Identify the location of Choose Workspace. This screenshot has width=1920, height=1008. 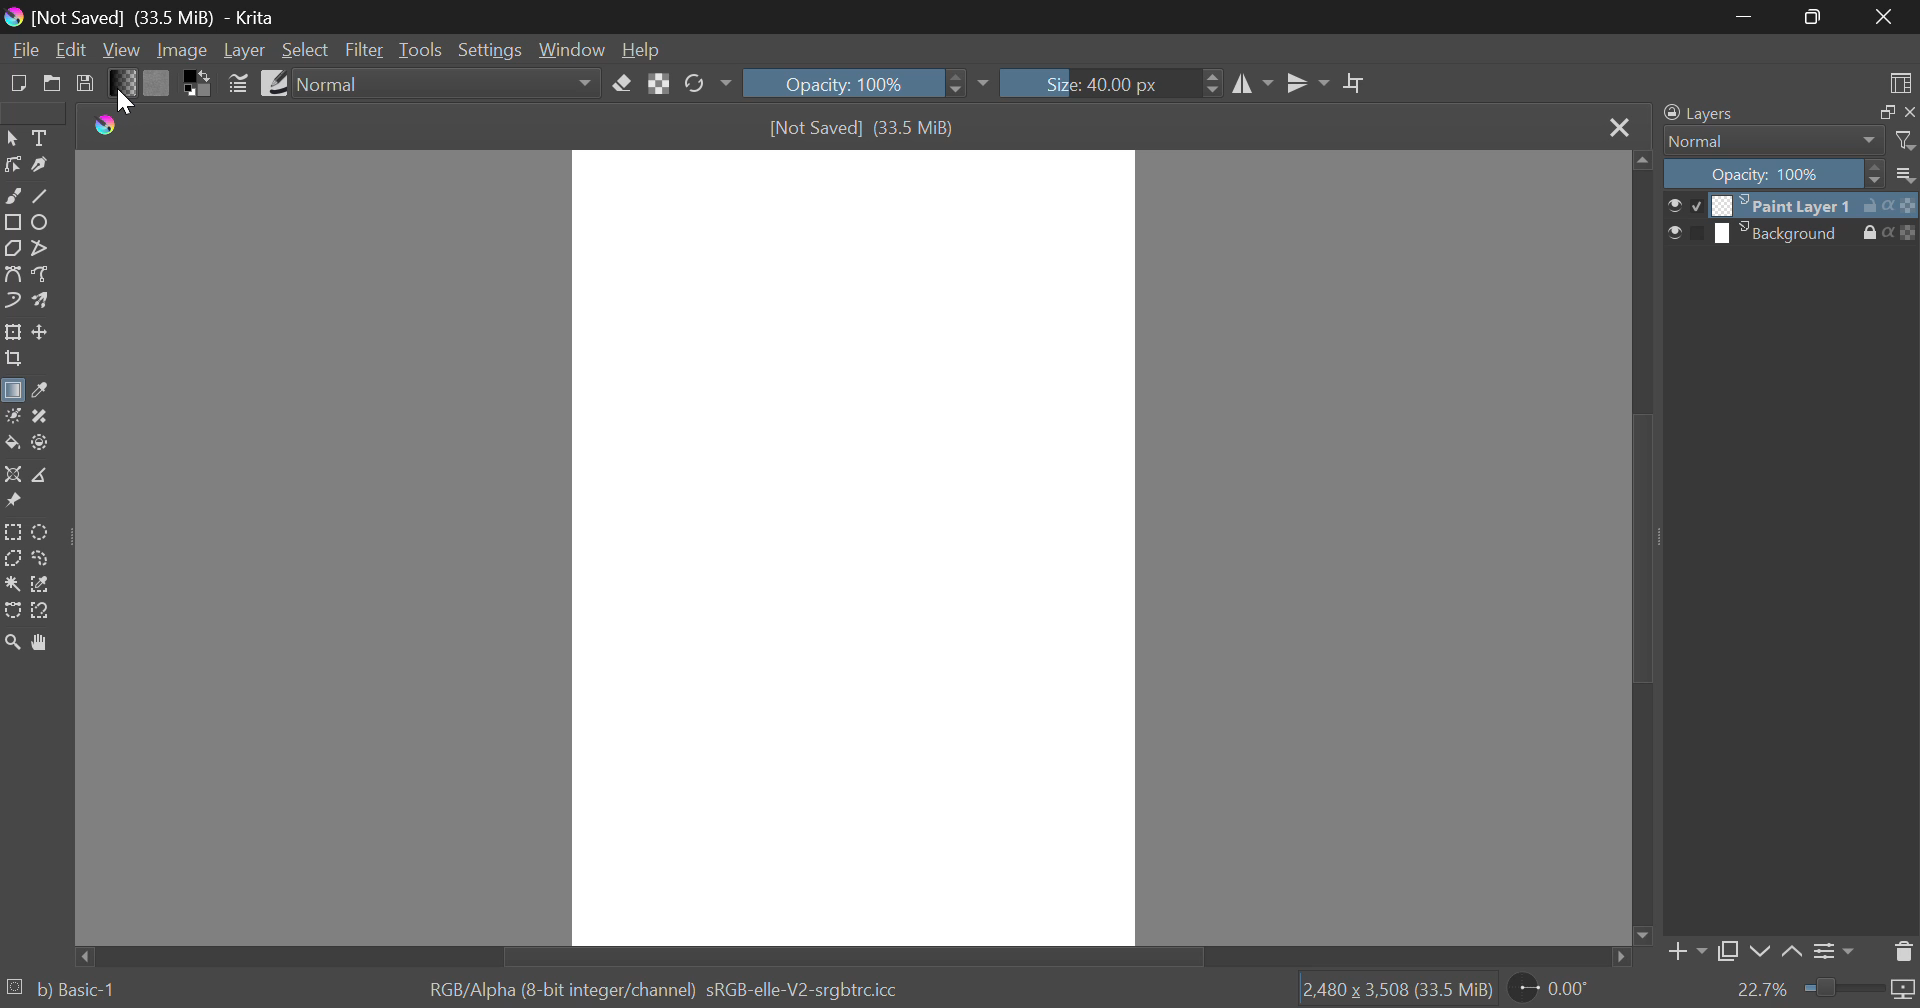
(1897, 79).